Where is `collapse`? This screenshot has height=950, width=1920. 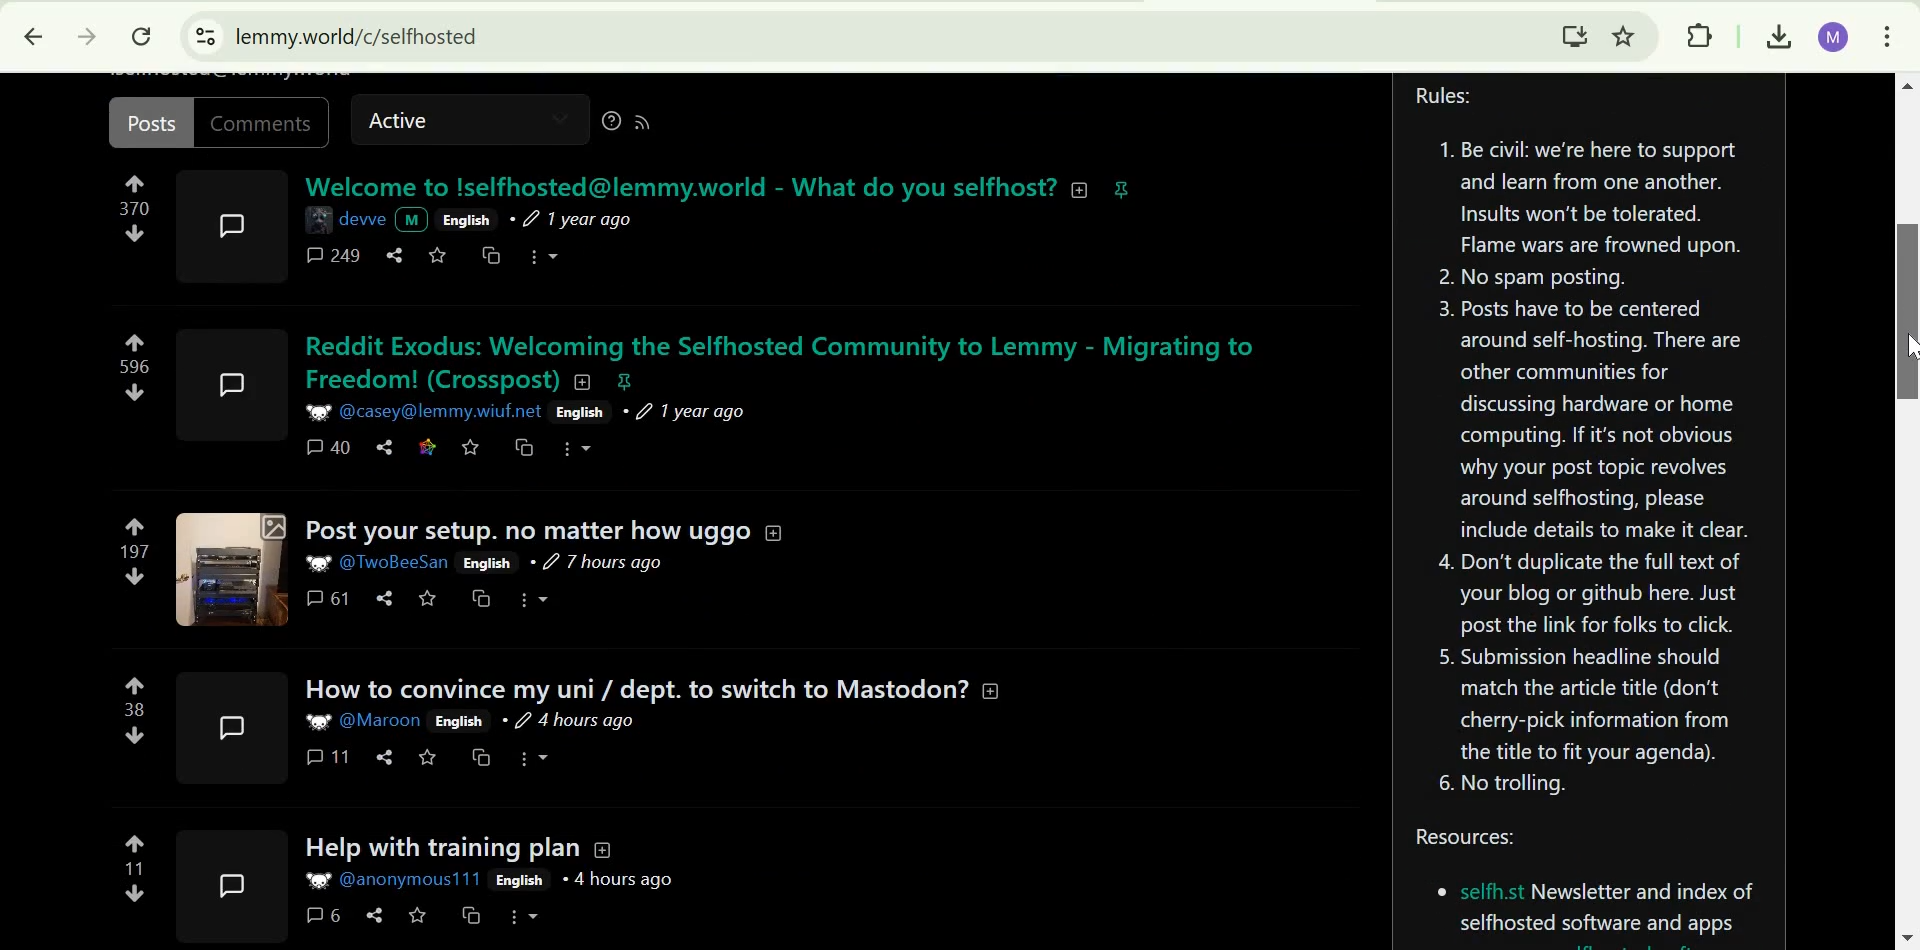 collapse is located at coordinates (1085, 190).